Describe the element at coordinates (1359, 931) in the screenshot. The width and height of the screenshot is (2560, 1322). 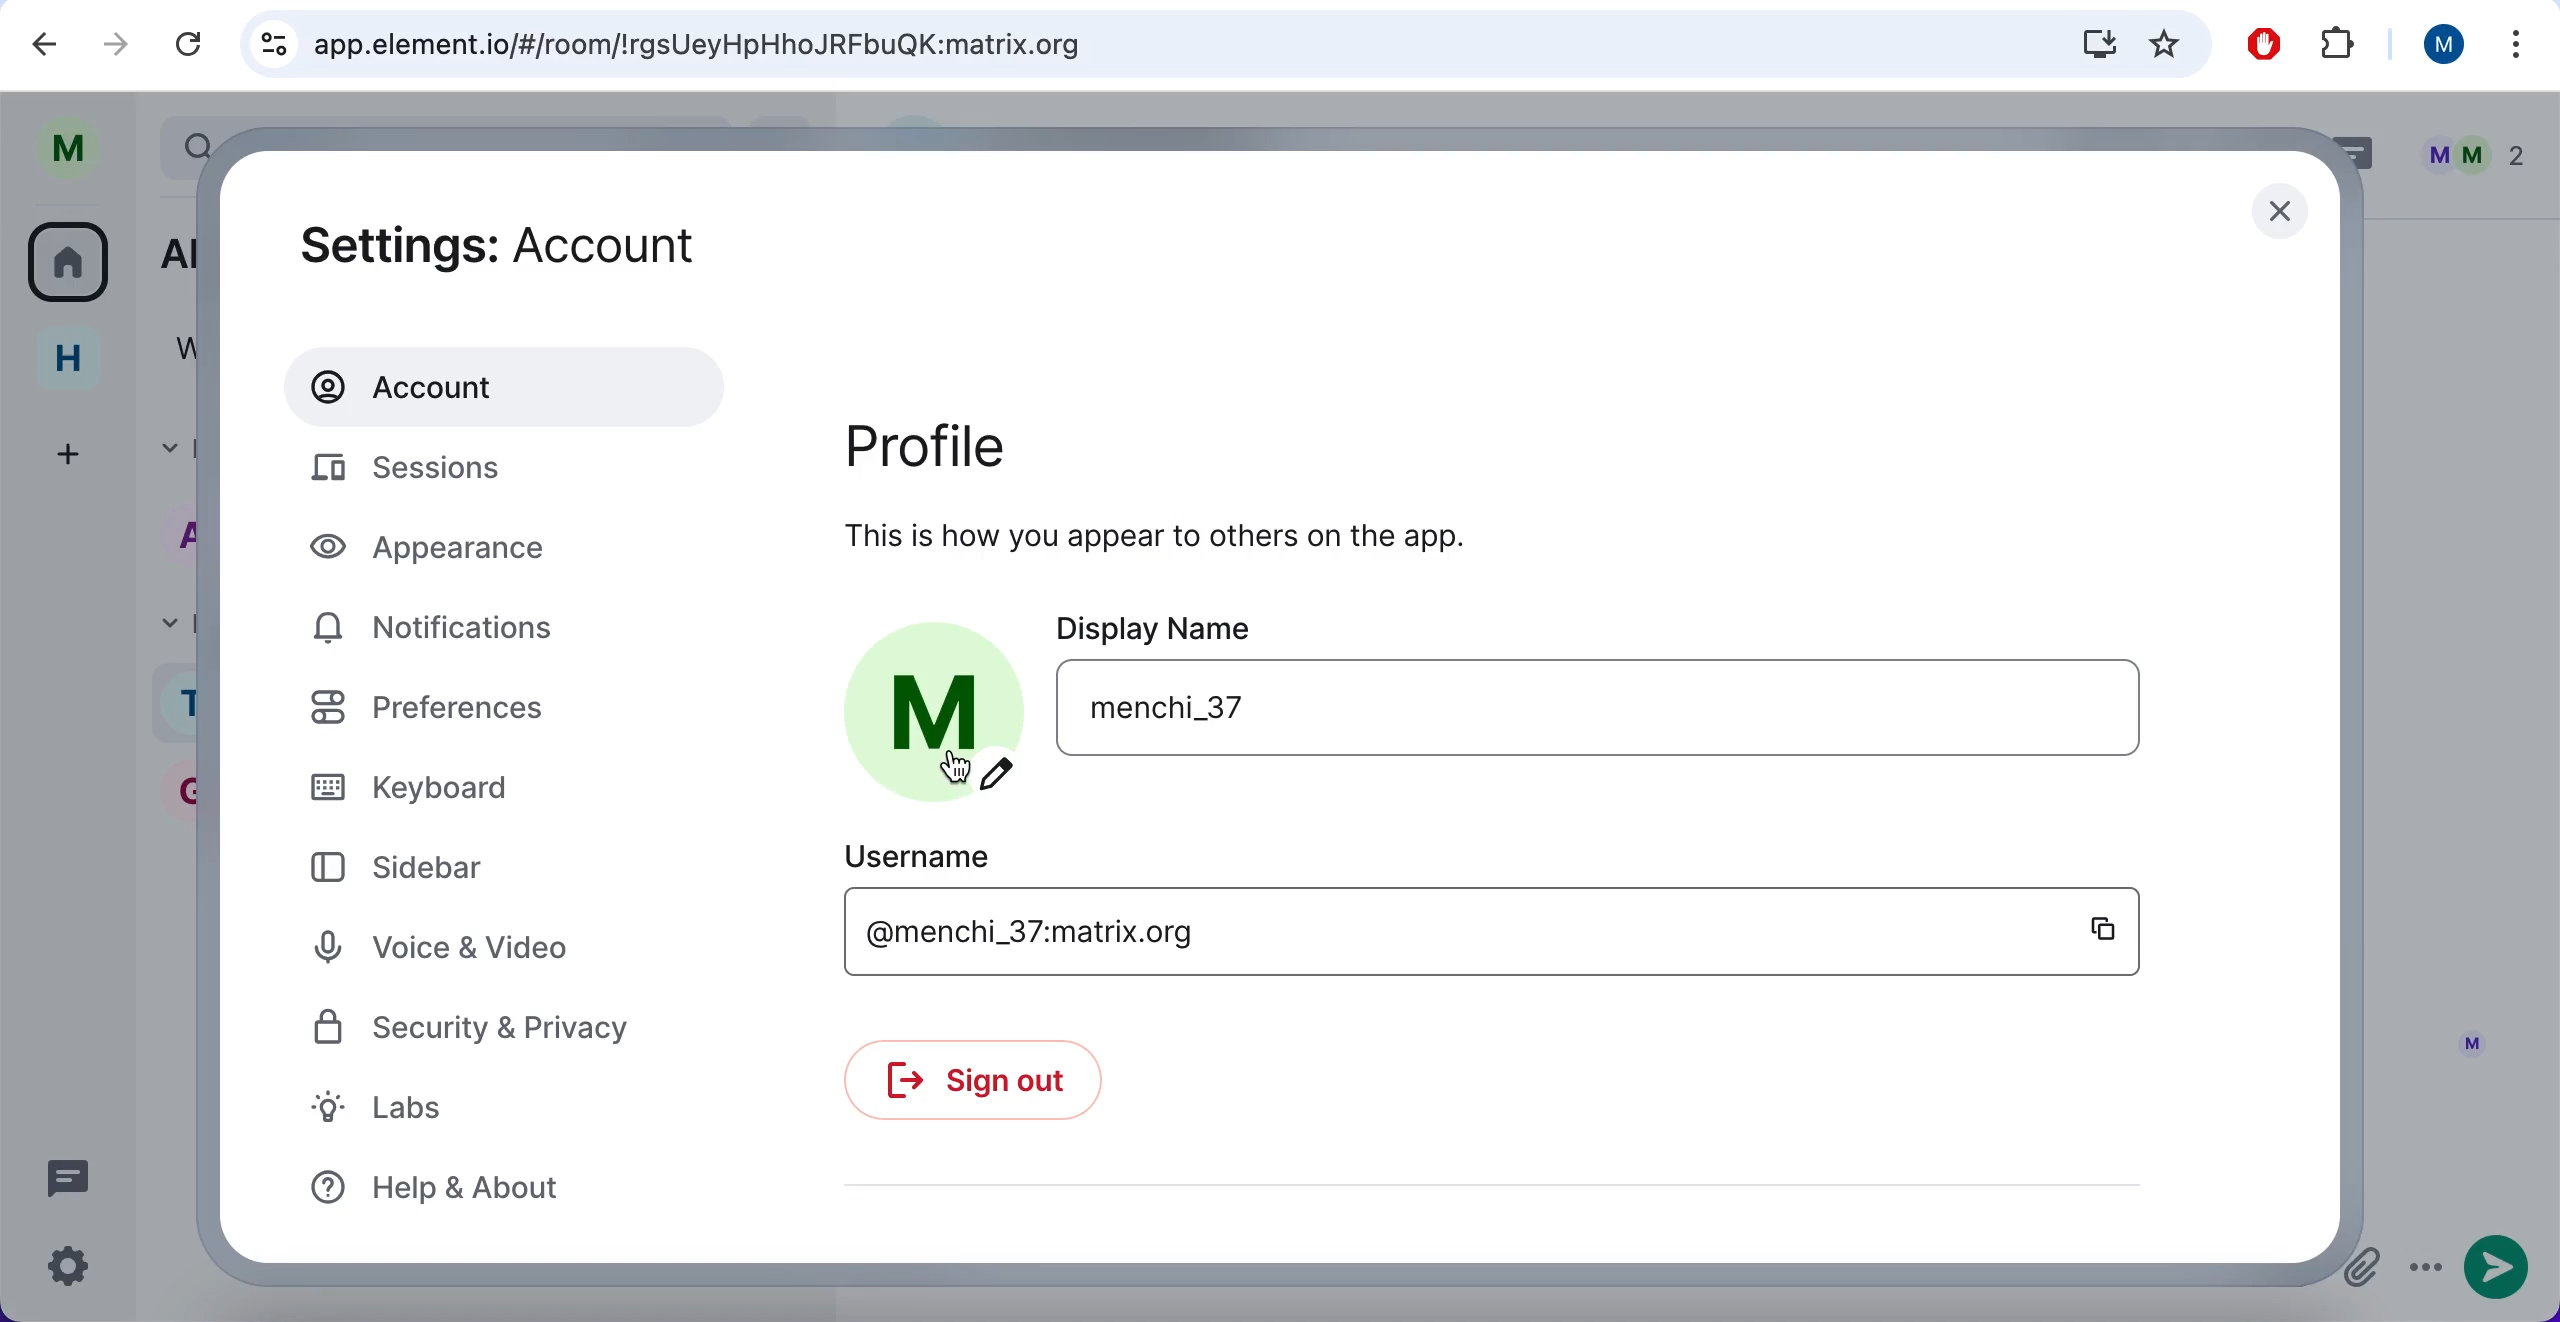
I see `username` at that location.